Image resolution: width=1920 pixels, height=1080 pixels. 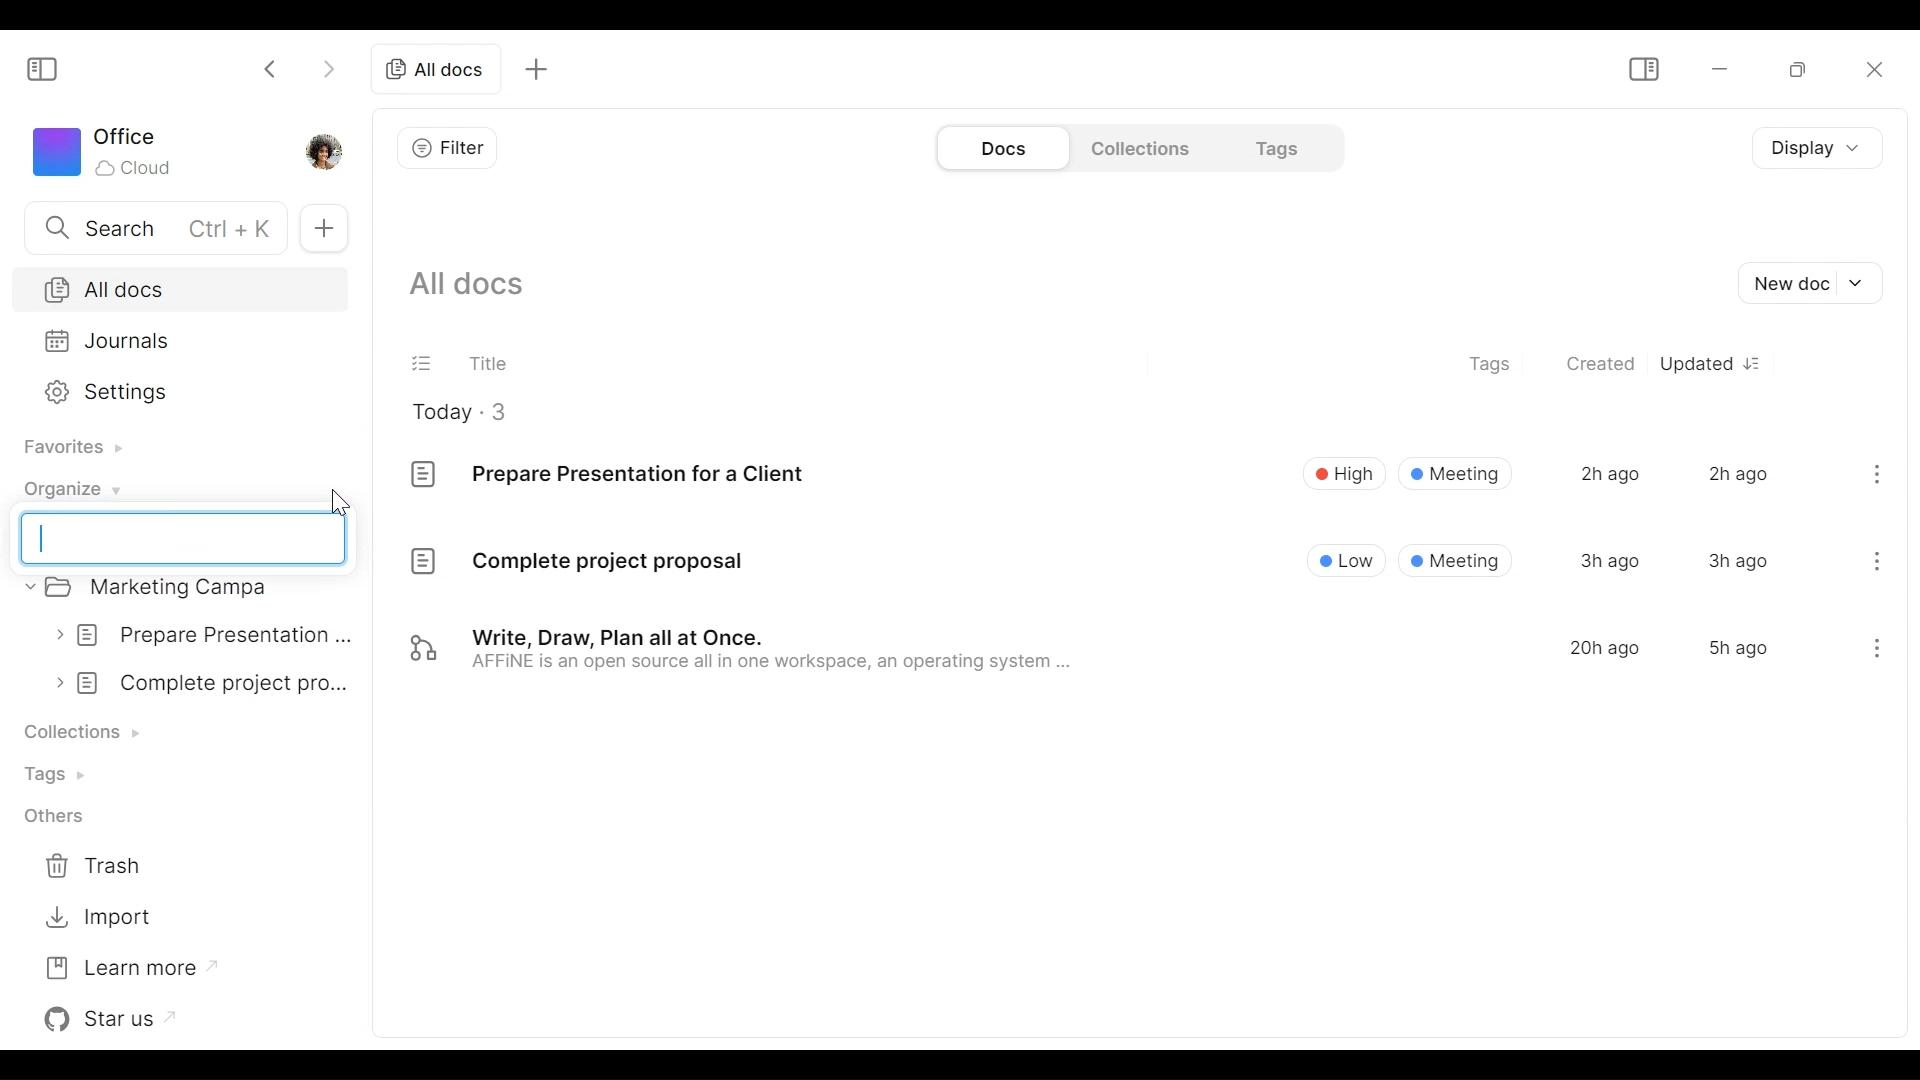 What do you see at coordinates (1717, 69) in the screenshot?
I see `minimize` at bounding box center [1717, 69].